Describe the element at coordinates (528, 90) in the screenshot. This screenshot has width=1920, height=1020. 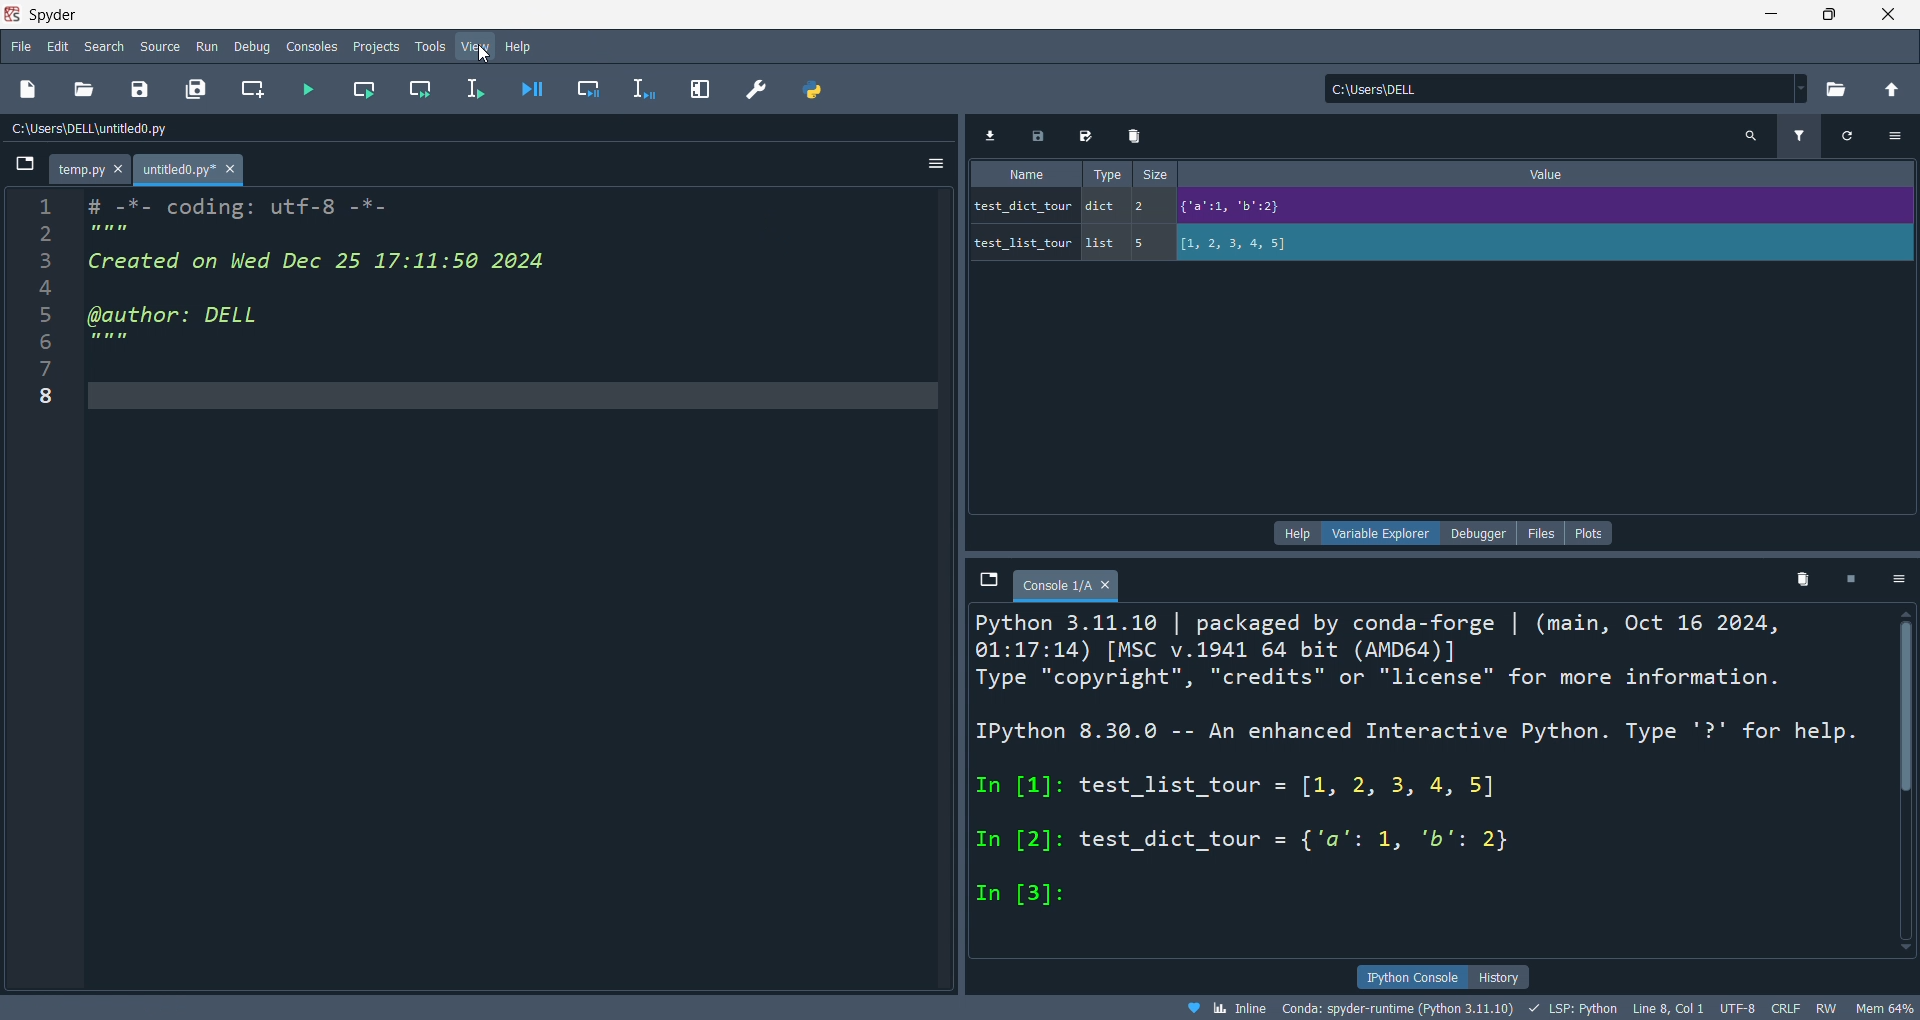
I see `debug file` at that location.